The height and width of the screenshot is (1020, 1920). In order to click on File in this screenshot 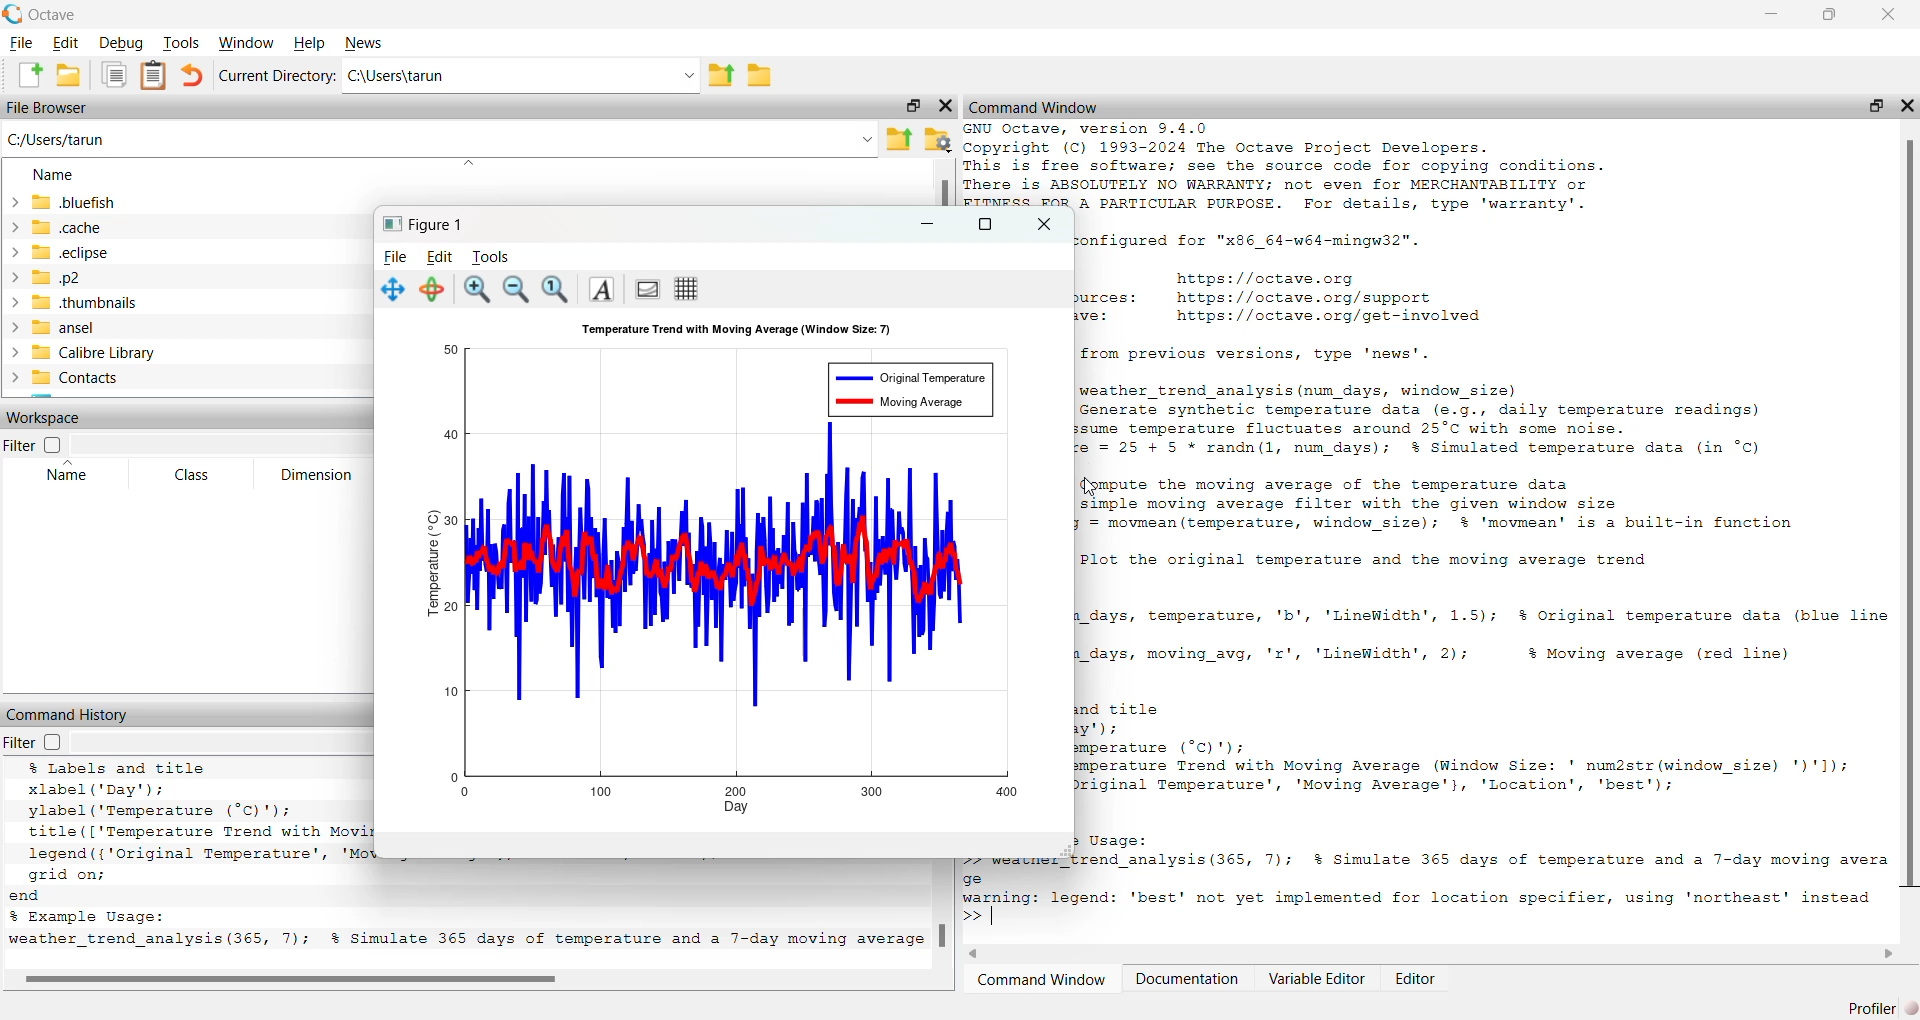, I will do `click(391, 256)`.